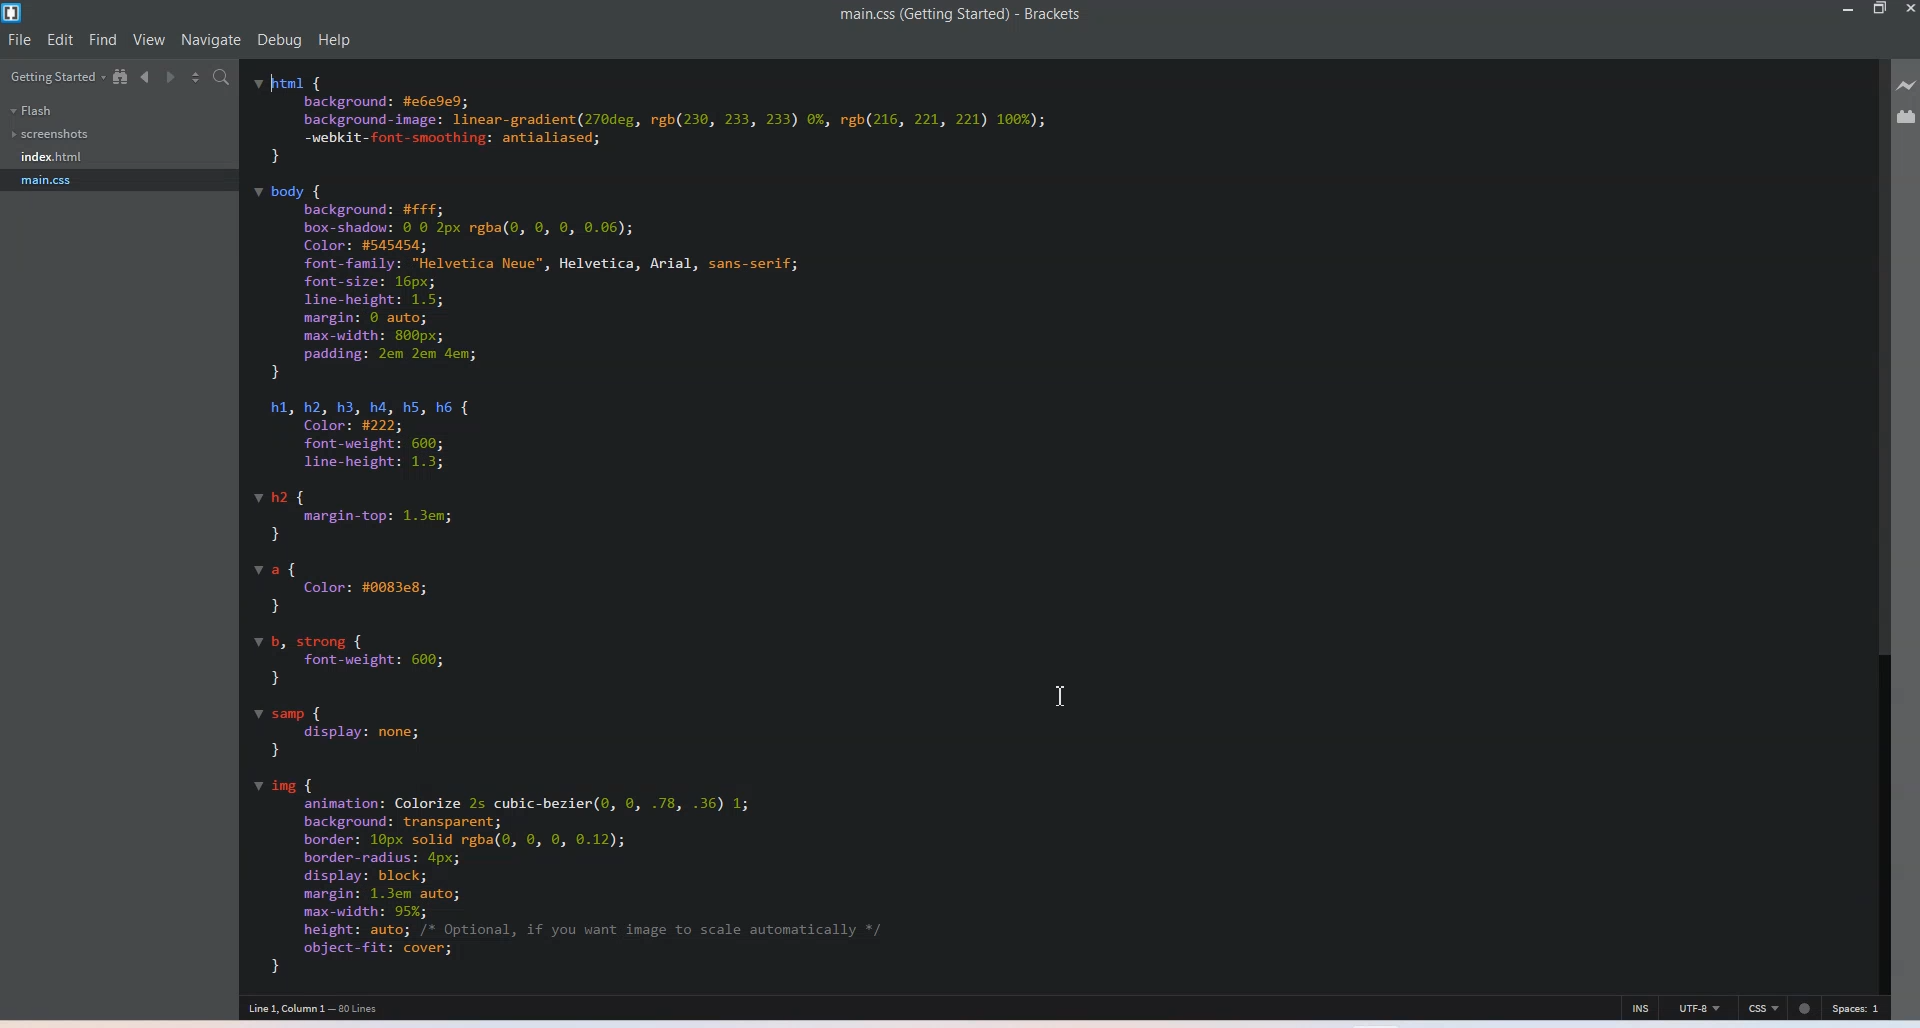  Describe the element at coordinates (748, 521) in the screenshot. I see `code` at that location.